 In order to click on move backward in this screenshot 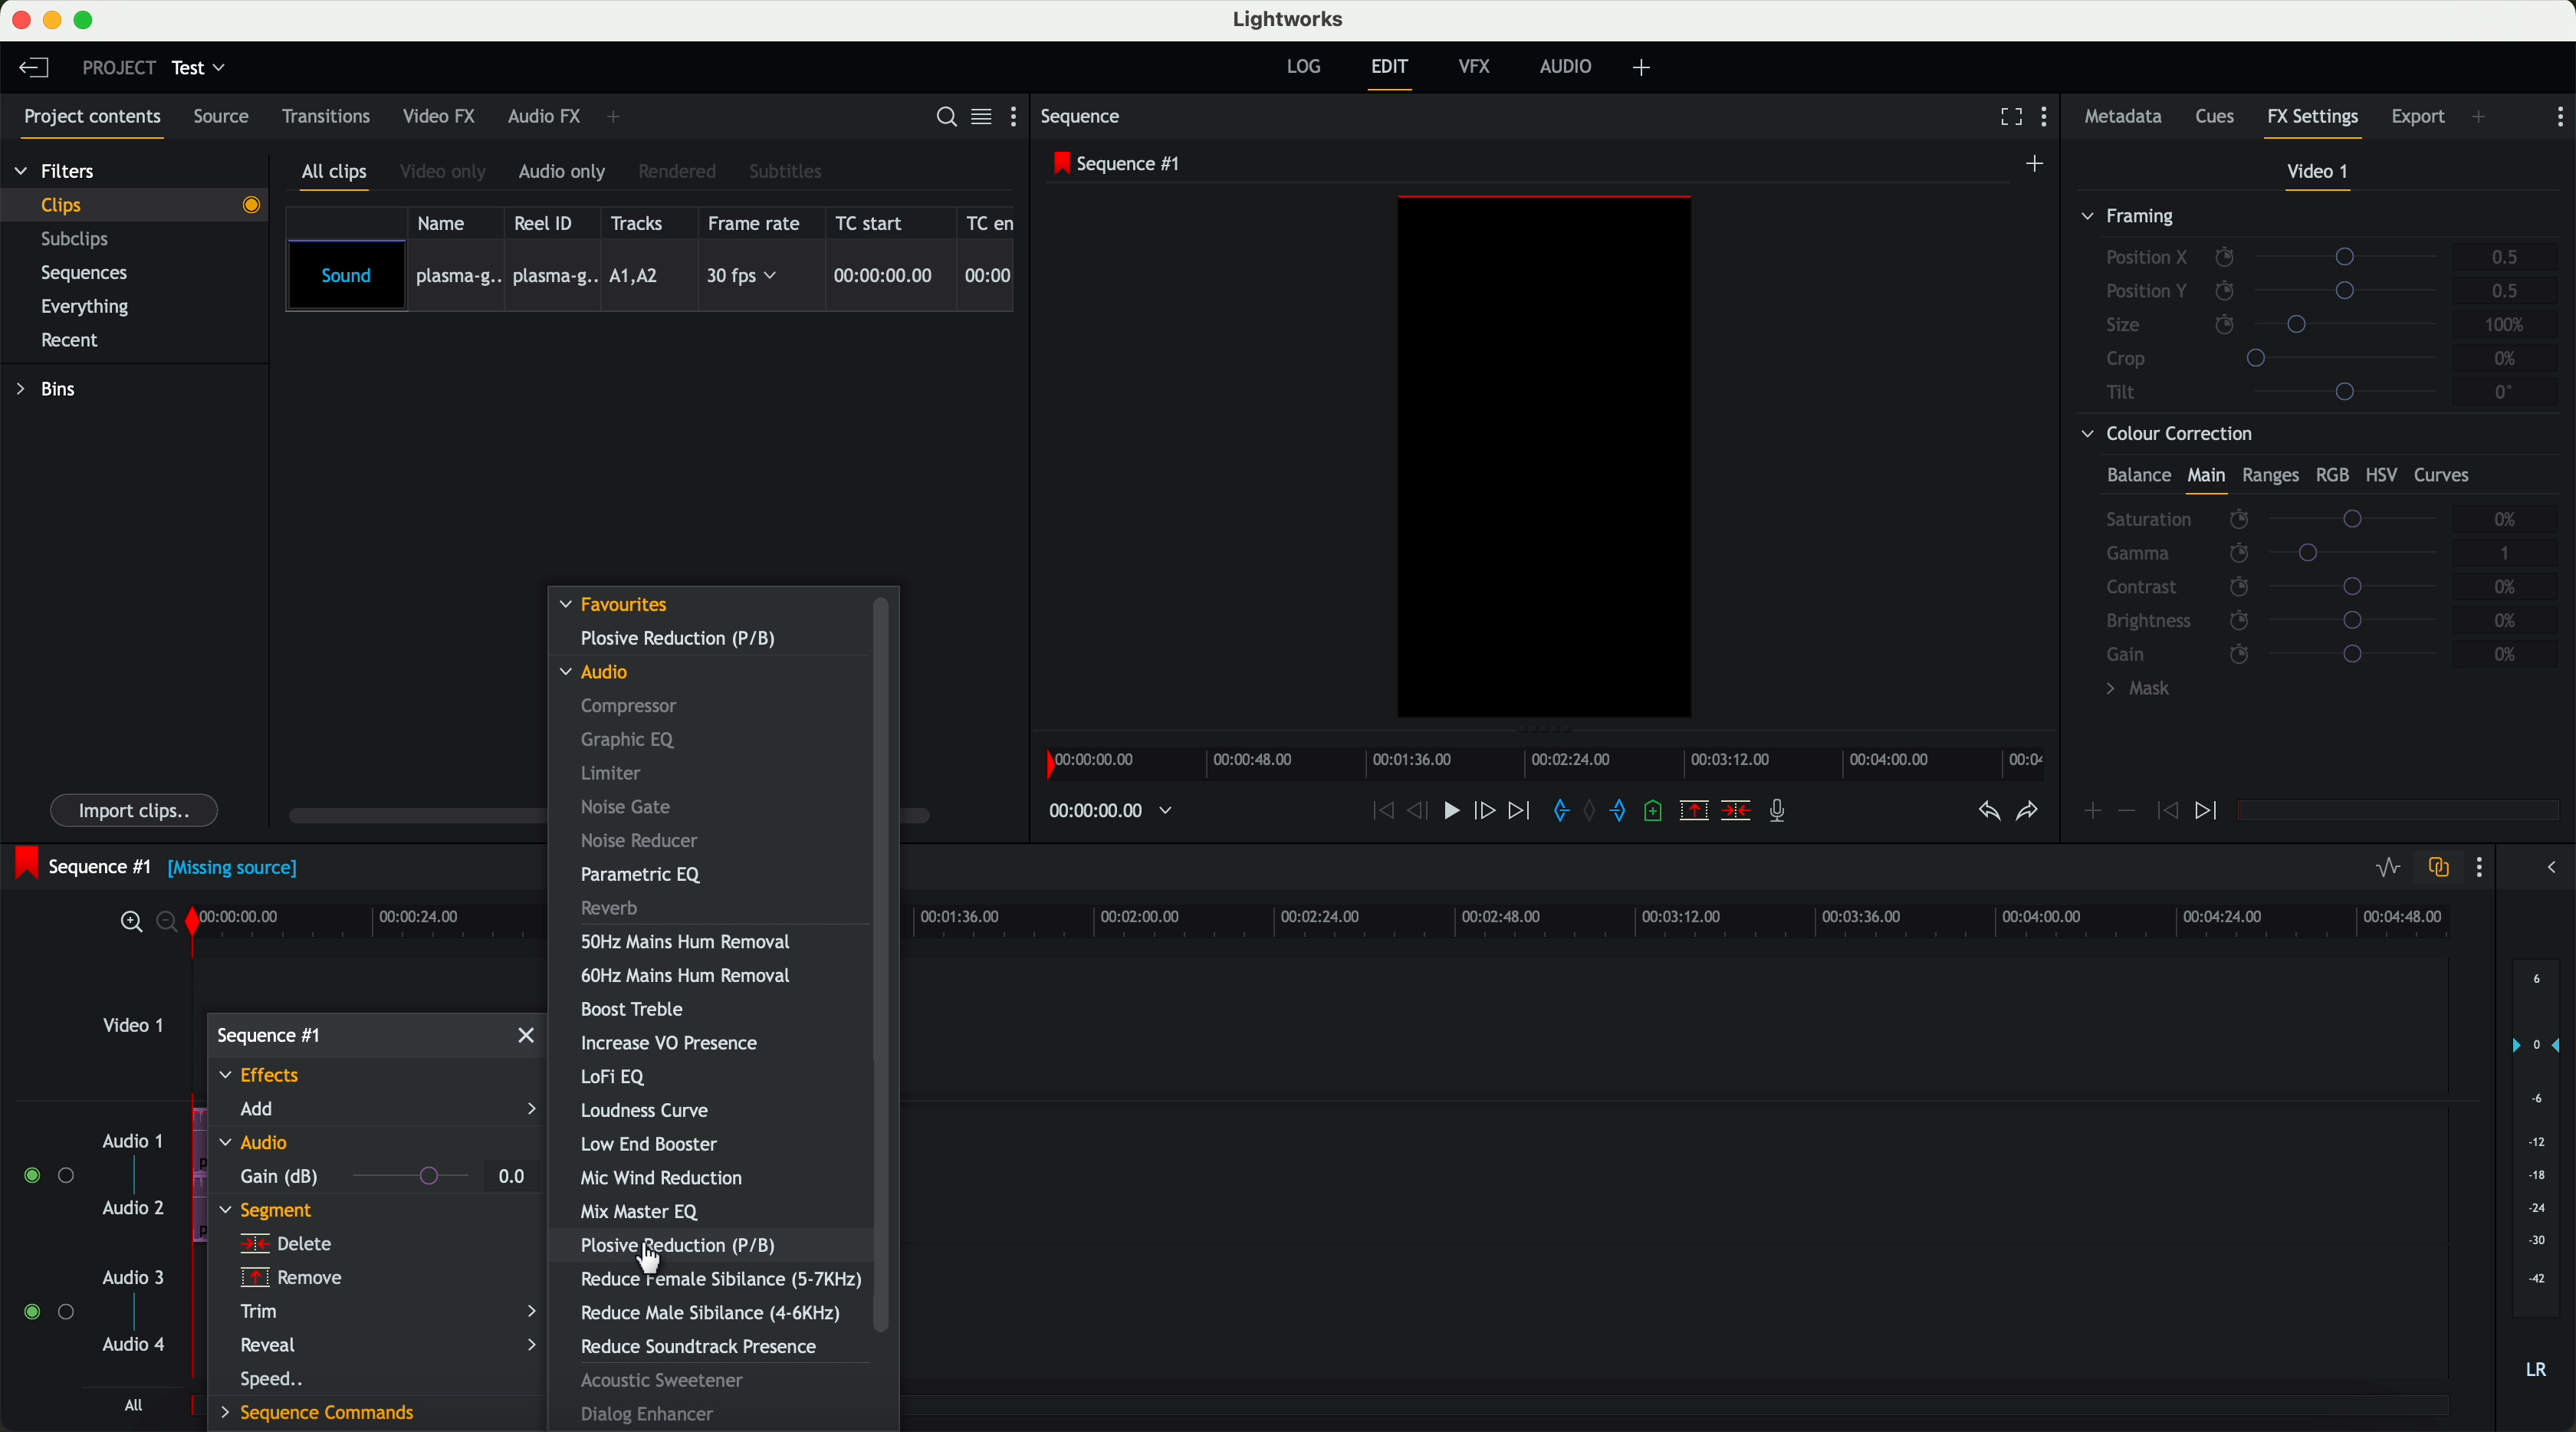, I will do `click(1378, 812)`.